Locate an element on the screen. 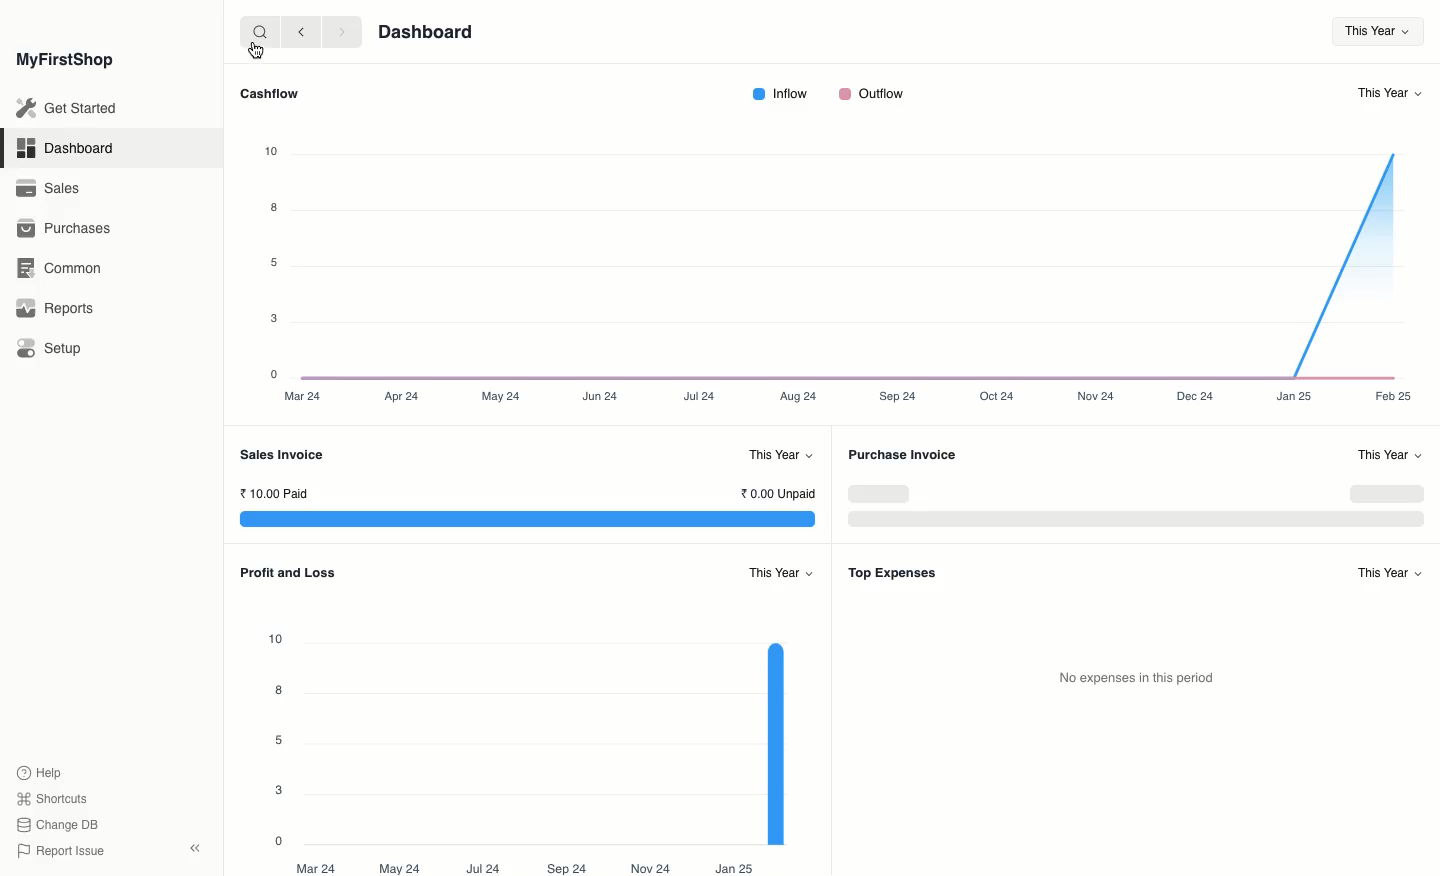 The width and height of the screenshot is (1440, 876). Graph is located at coordinates (526, 523).